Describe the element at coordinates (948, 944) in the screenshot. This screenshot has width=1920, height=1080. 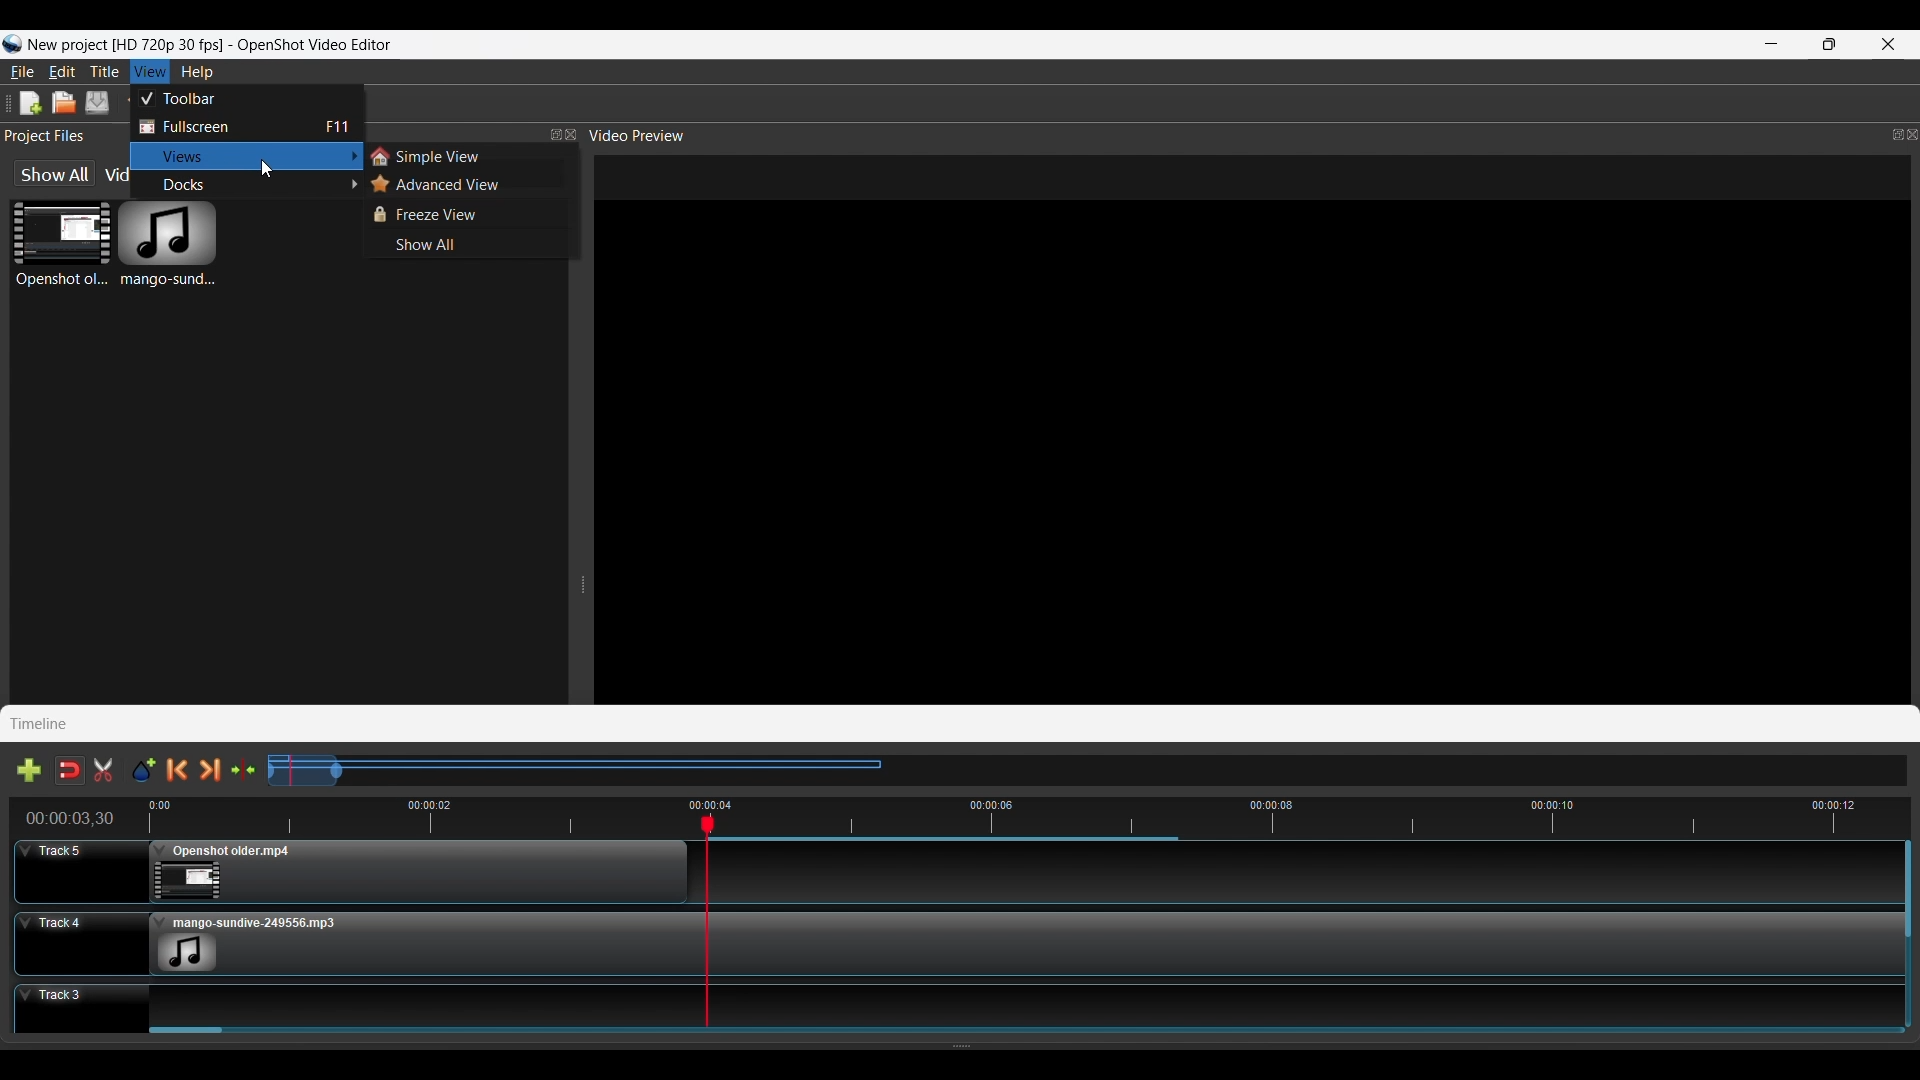
I see `Track 4` at that location.